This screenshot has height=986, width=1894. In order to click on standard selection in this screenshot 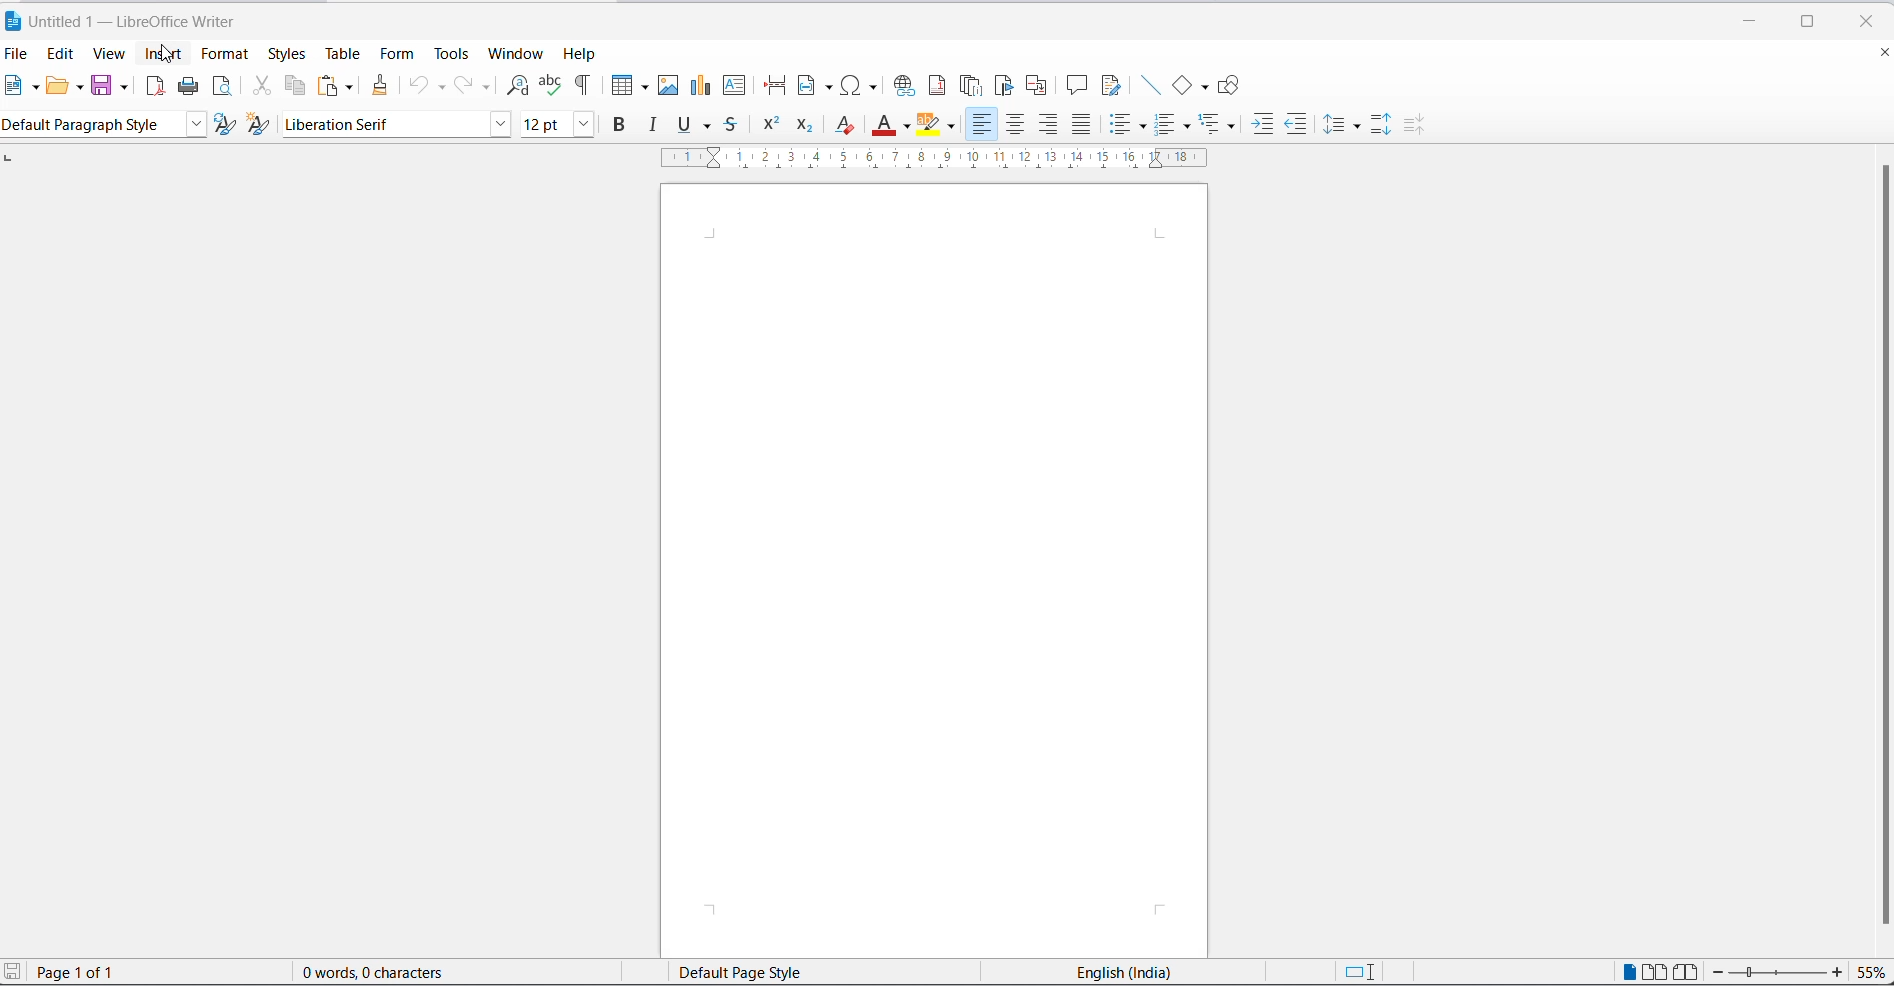, I will do `click(1363, 973)`.